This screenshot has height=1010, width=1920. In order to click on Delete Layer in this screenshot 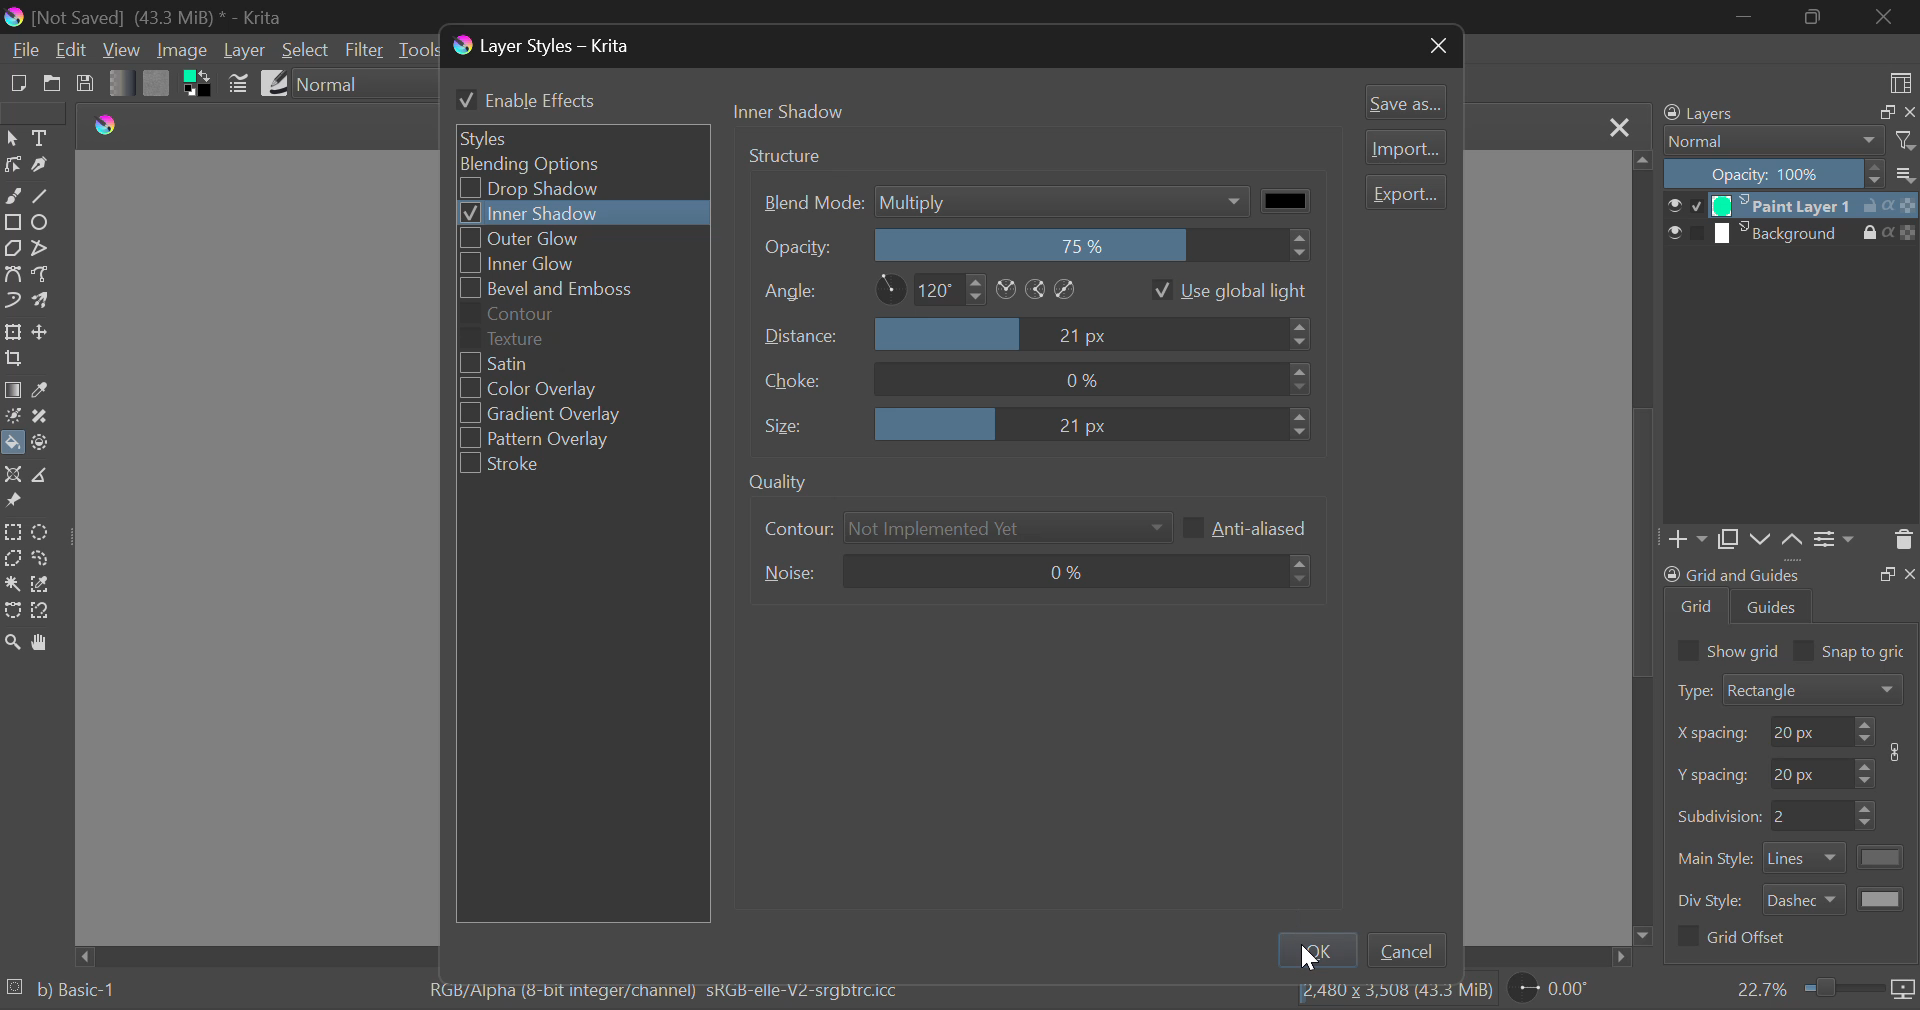, I will do `click(1902, 544)`.